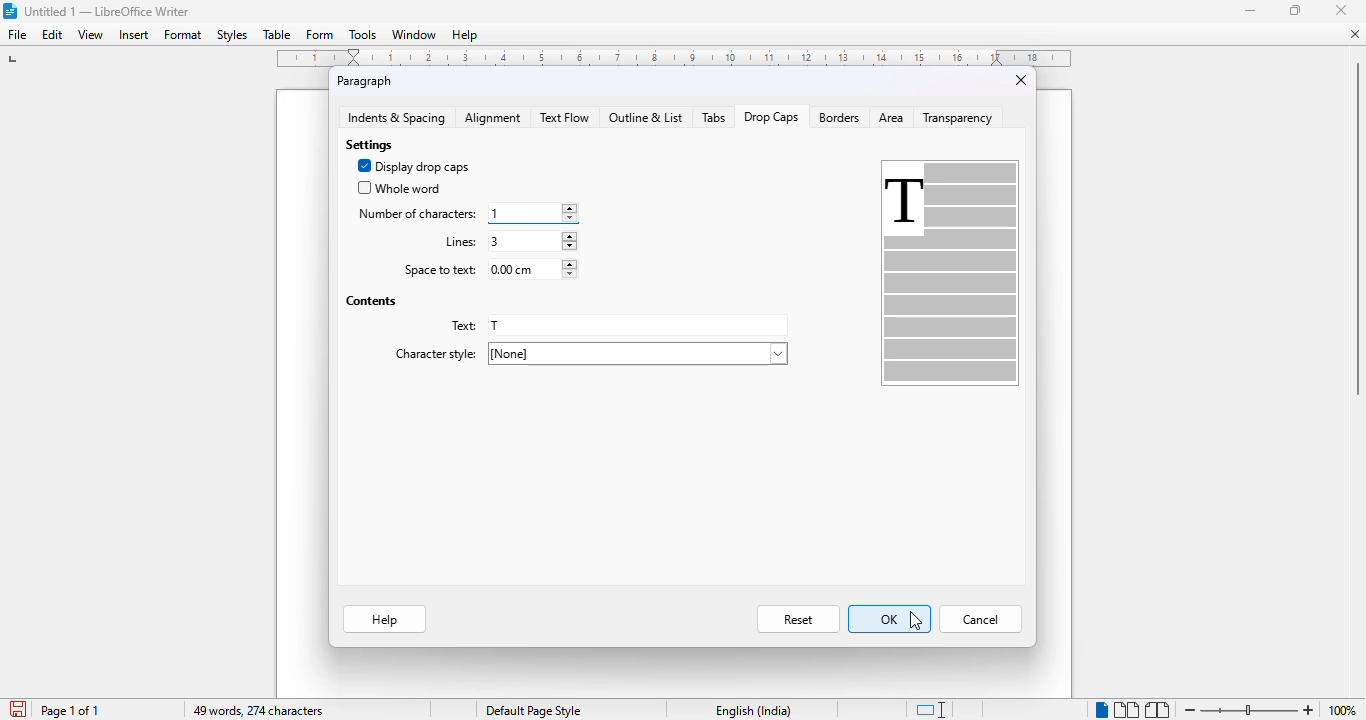  What do you see at coordinates (17, 34) in the screenshot?
I see `file` at bounding box center [17, 34].